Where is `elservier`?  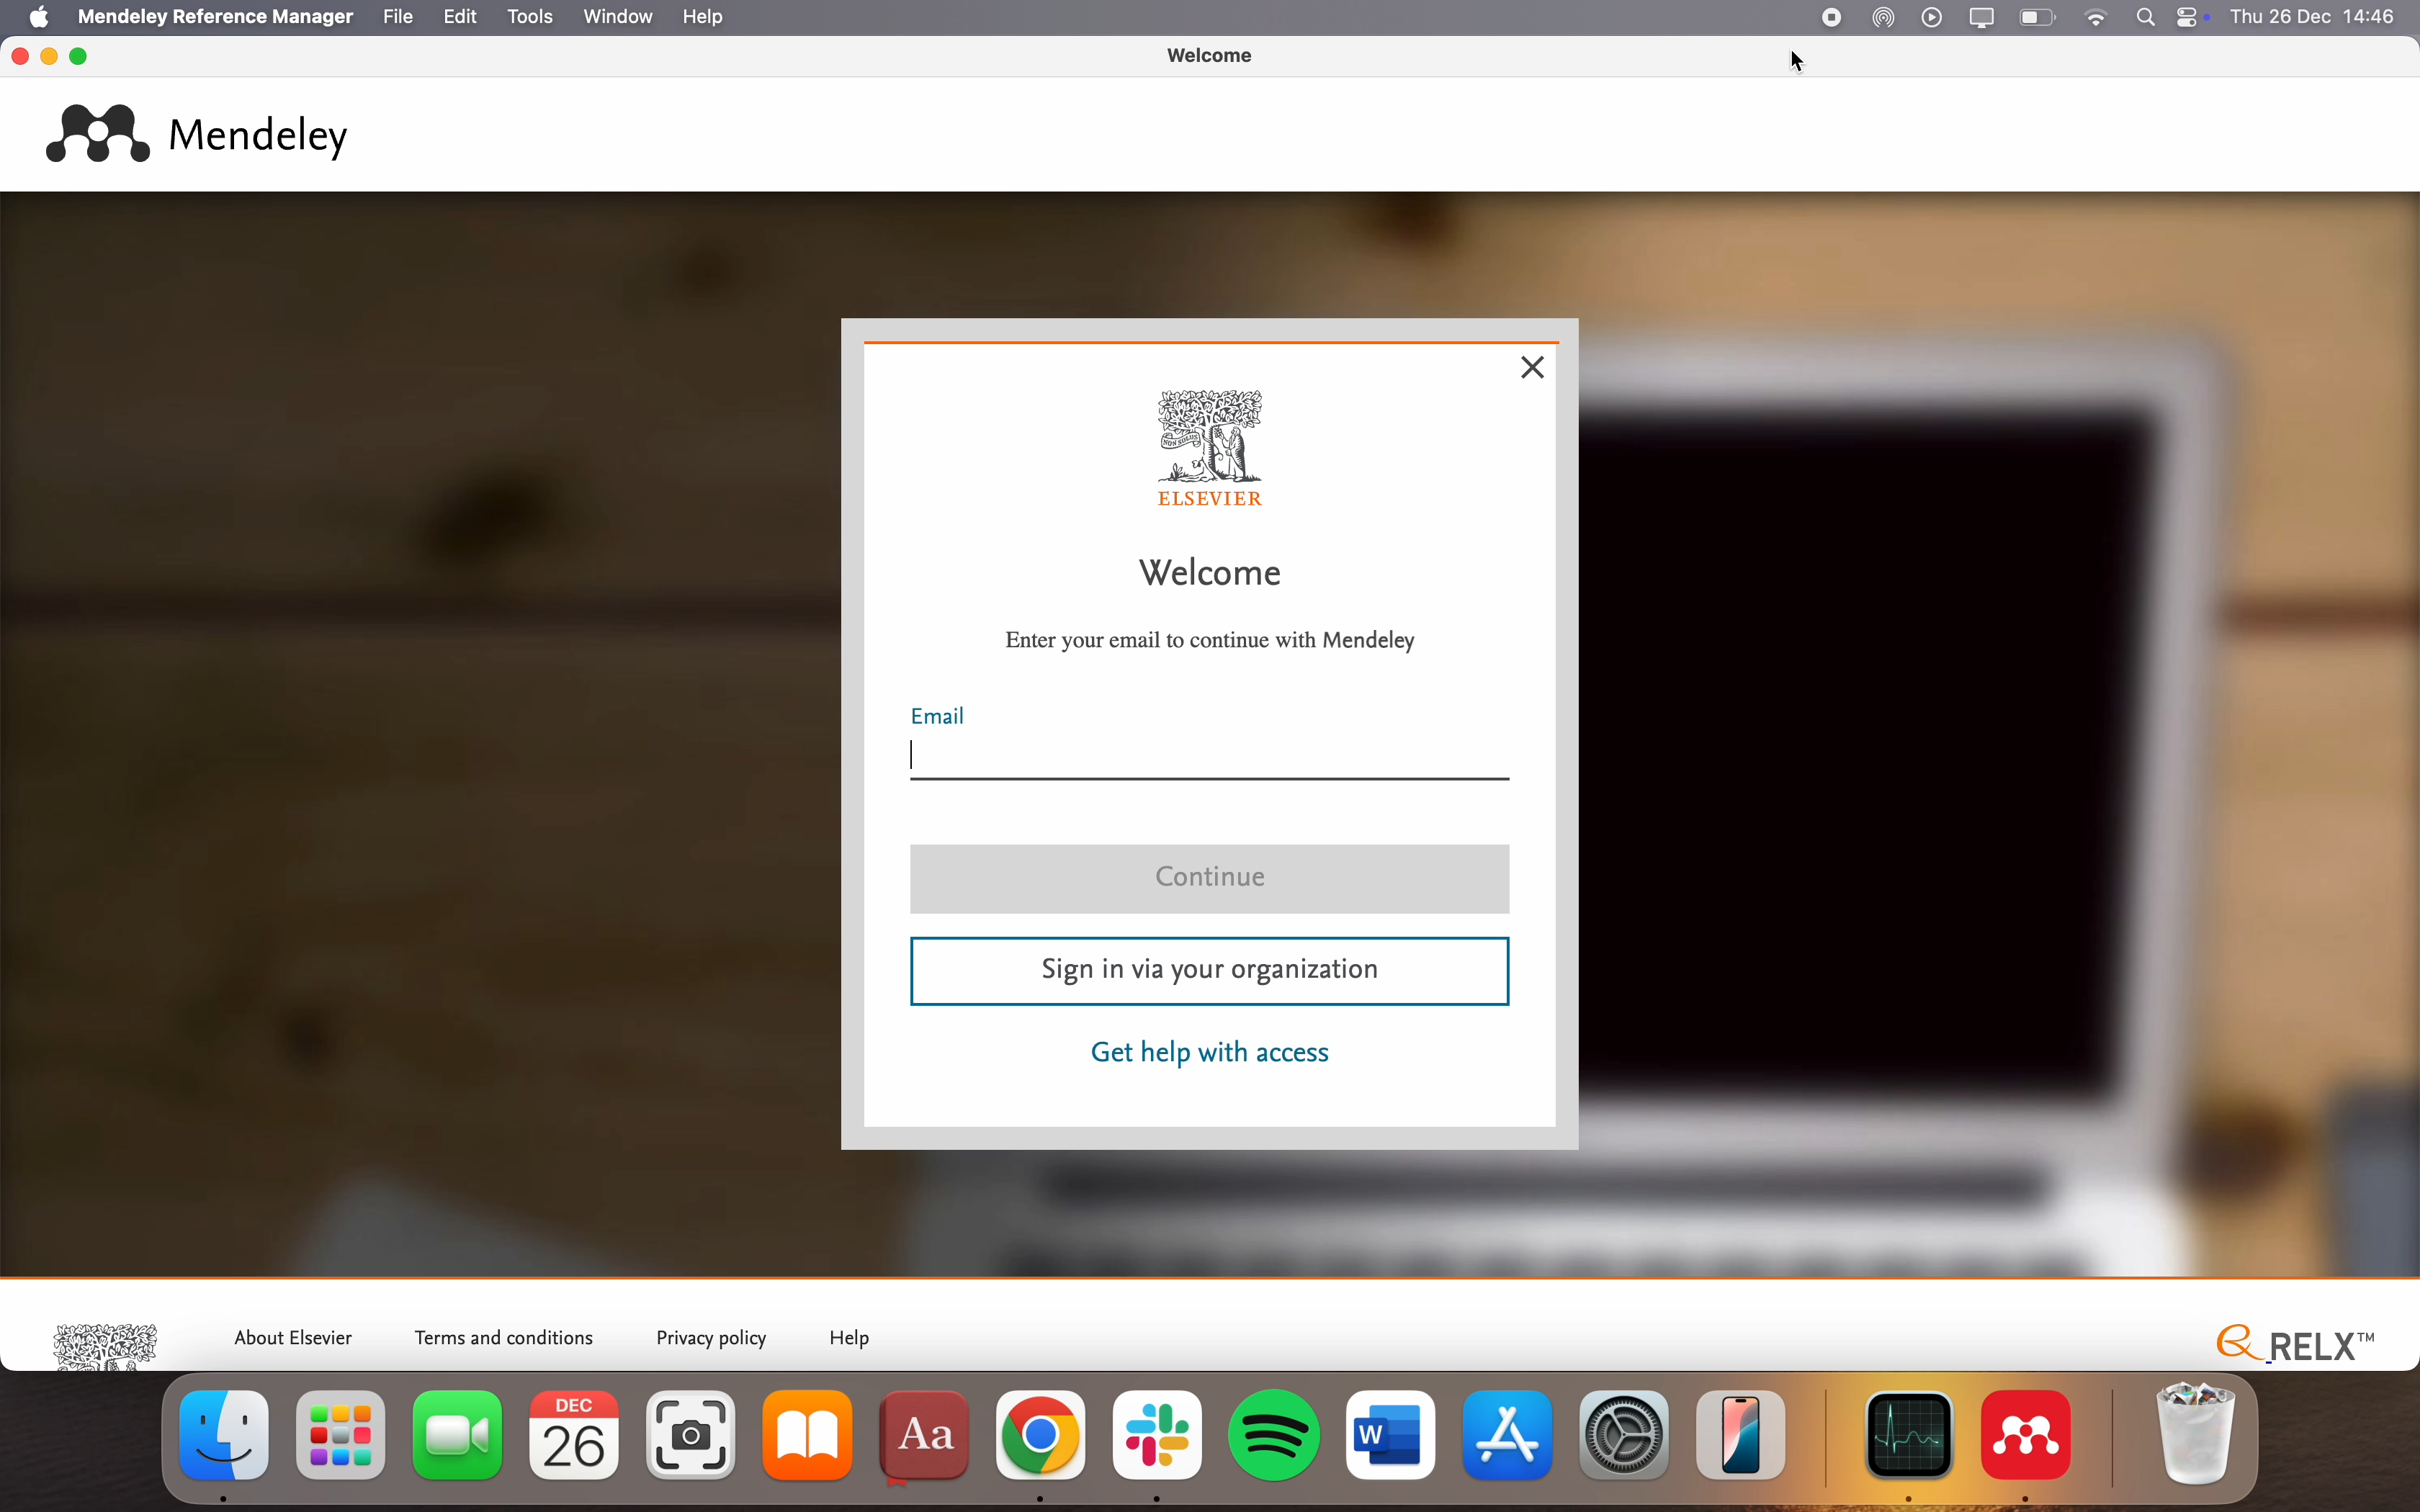
elservier is located at coordinates (1219, 449).